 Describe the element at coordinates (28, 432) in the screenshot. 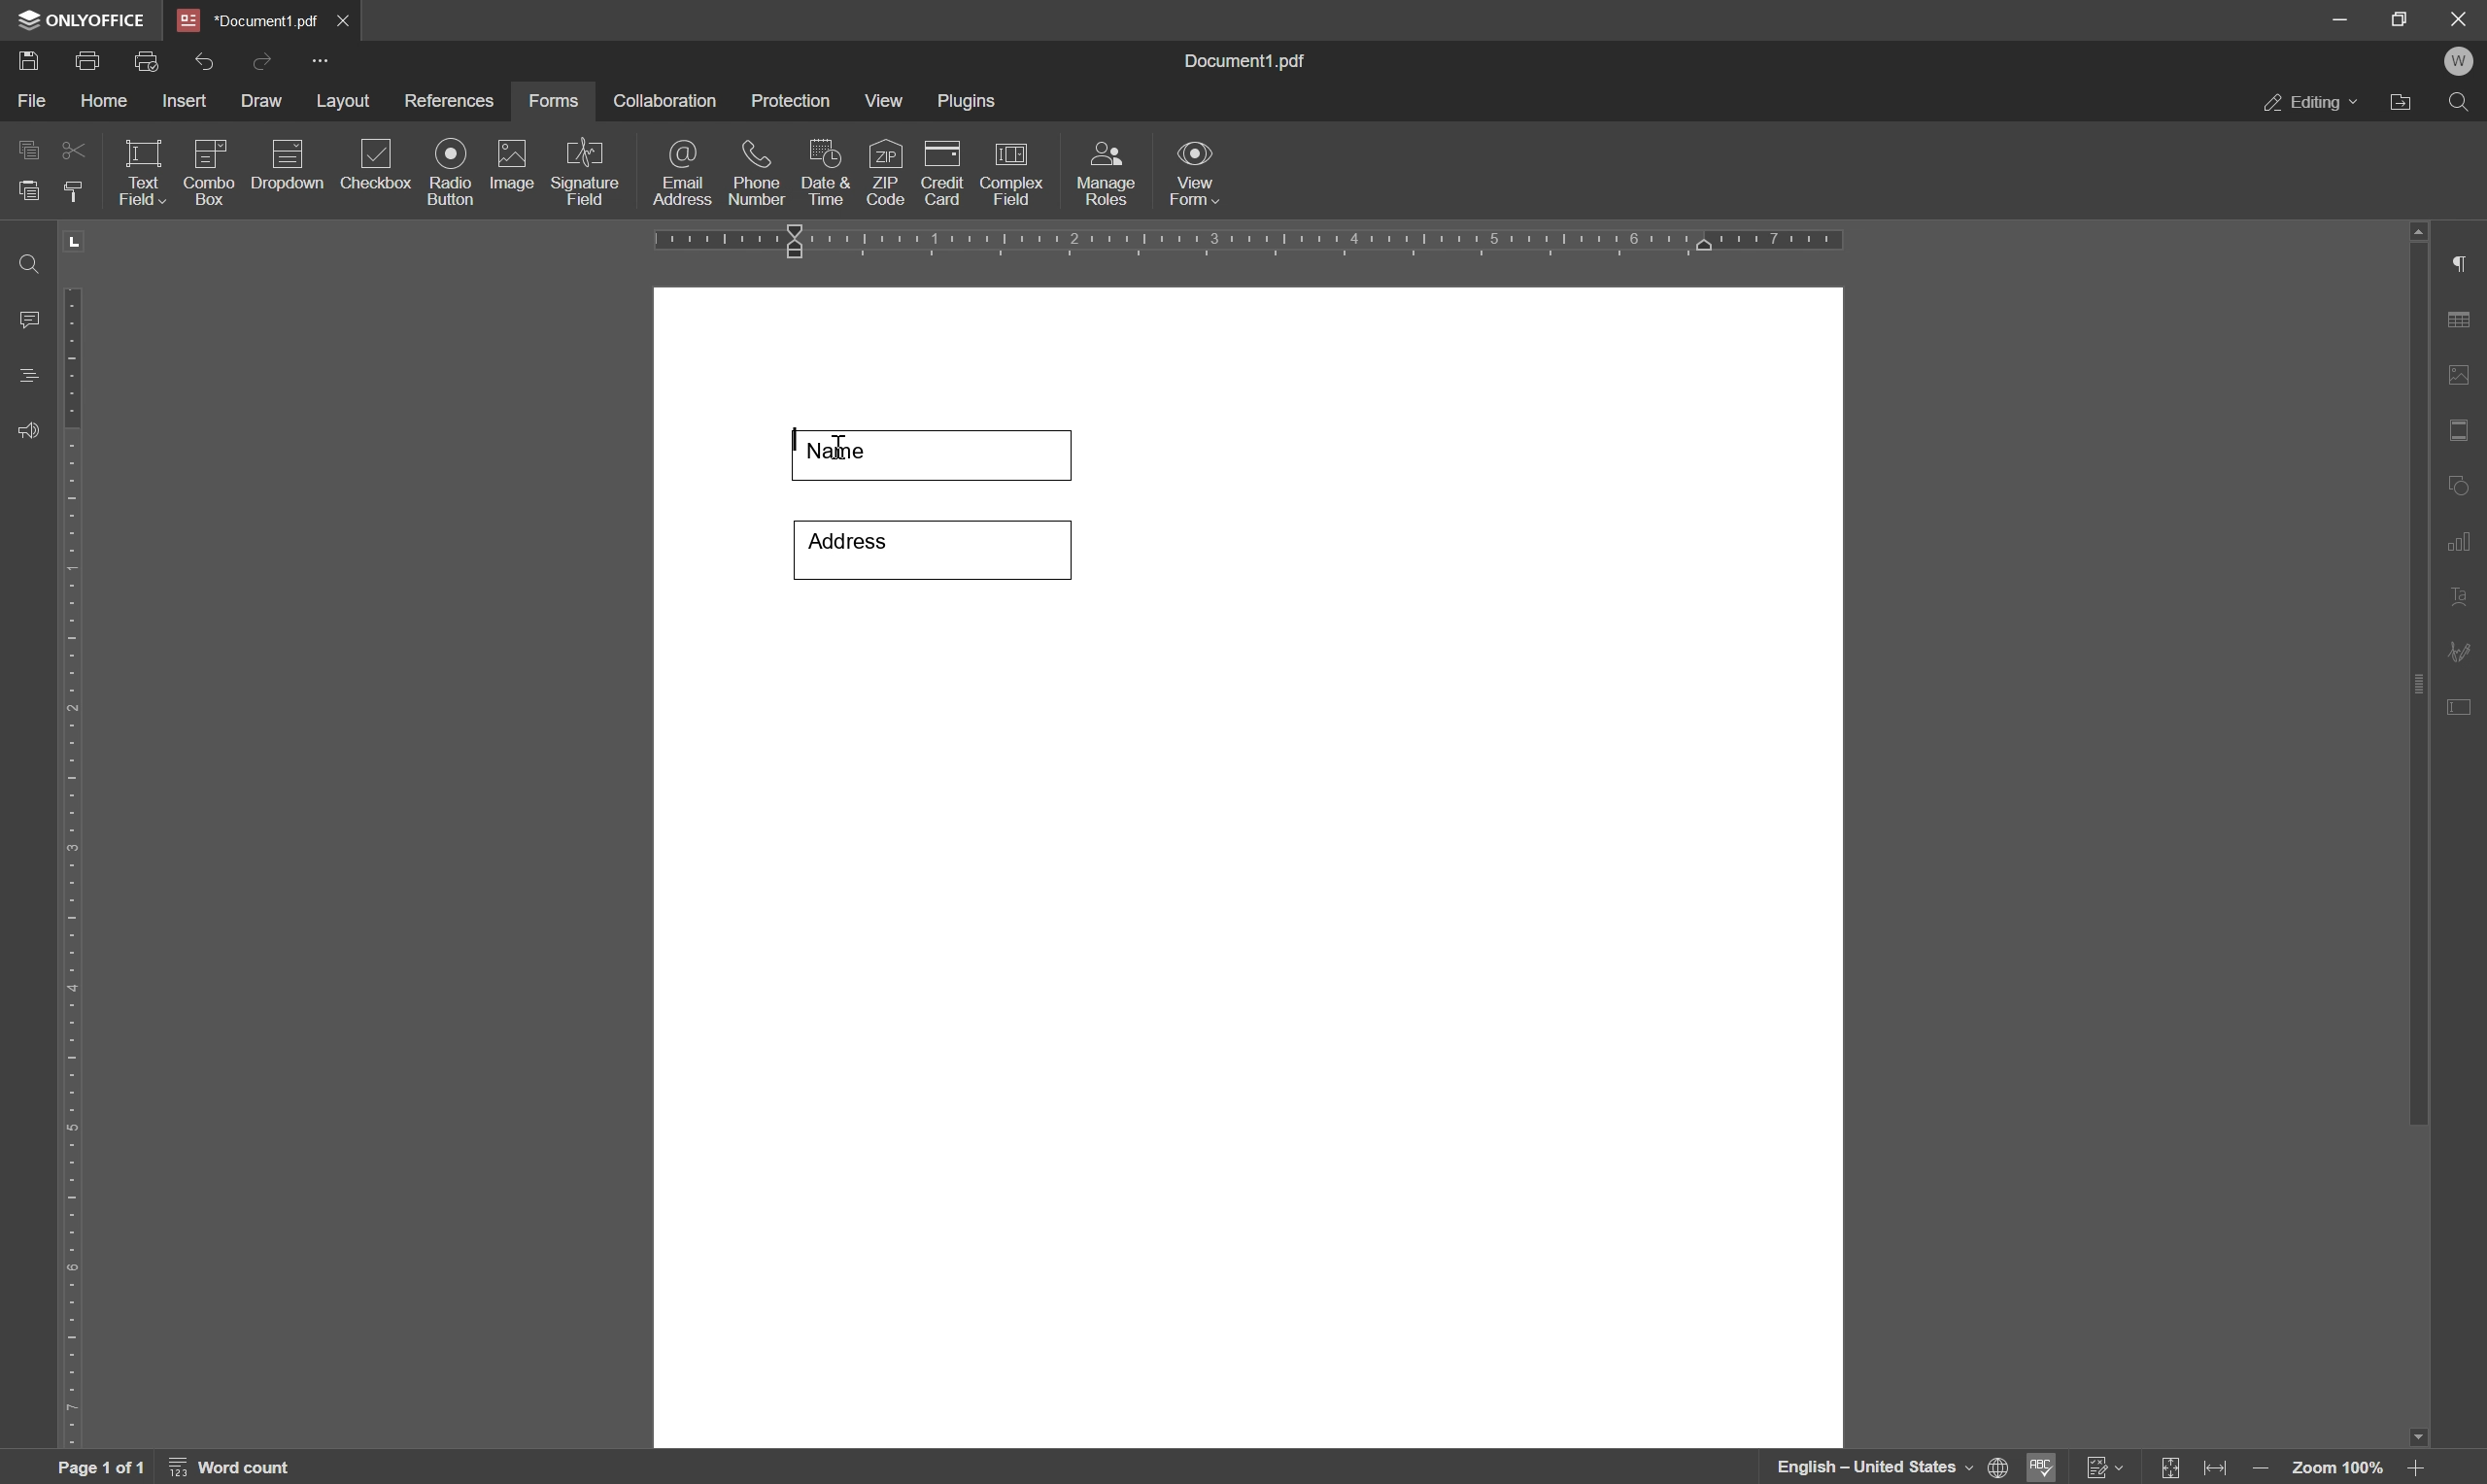

I see `feedback & support` at that location.